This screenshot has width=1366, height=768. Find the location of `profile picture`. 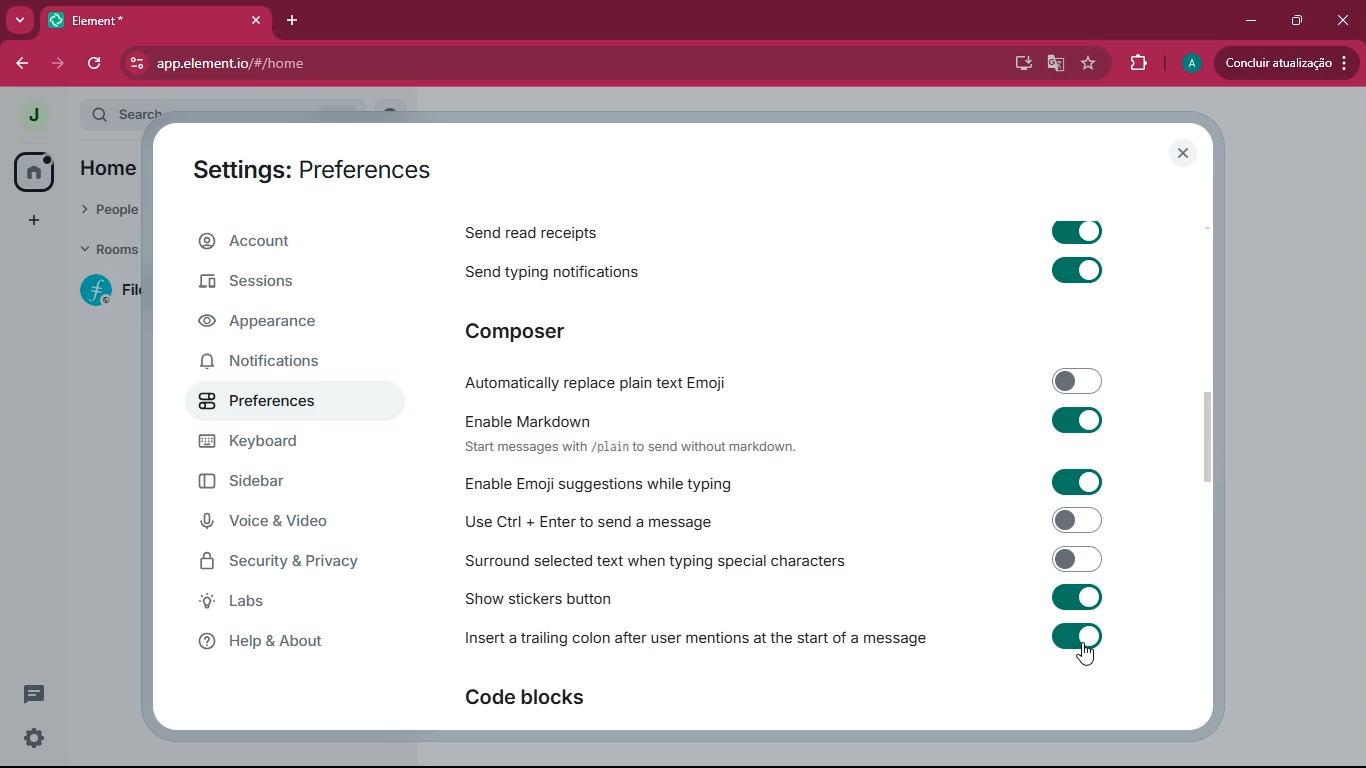

profile picture is located at coordinates (33, 116).